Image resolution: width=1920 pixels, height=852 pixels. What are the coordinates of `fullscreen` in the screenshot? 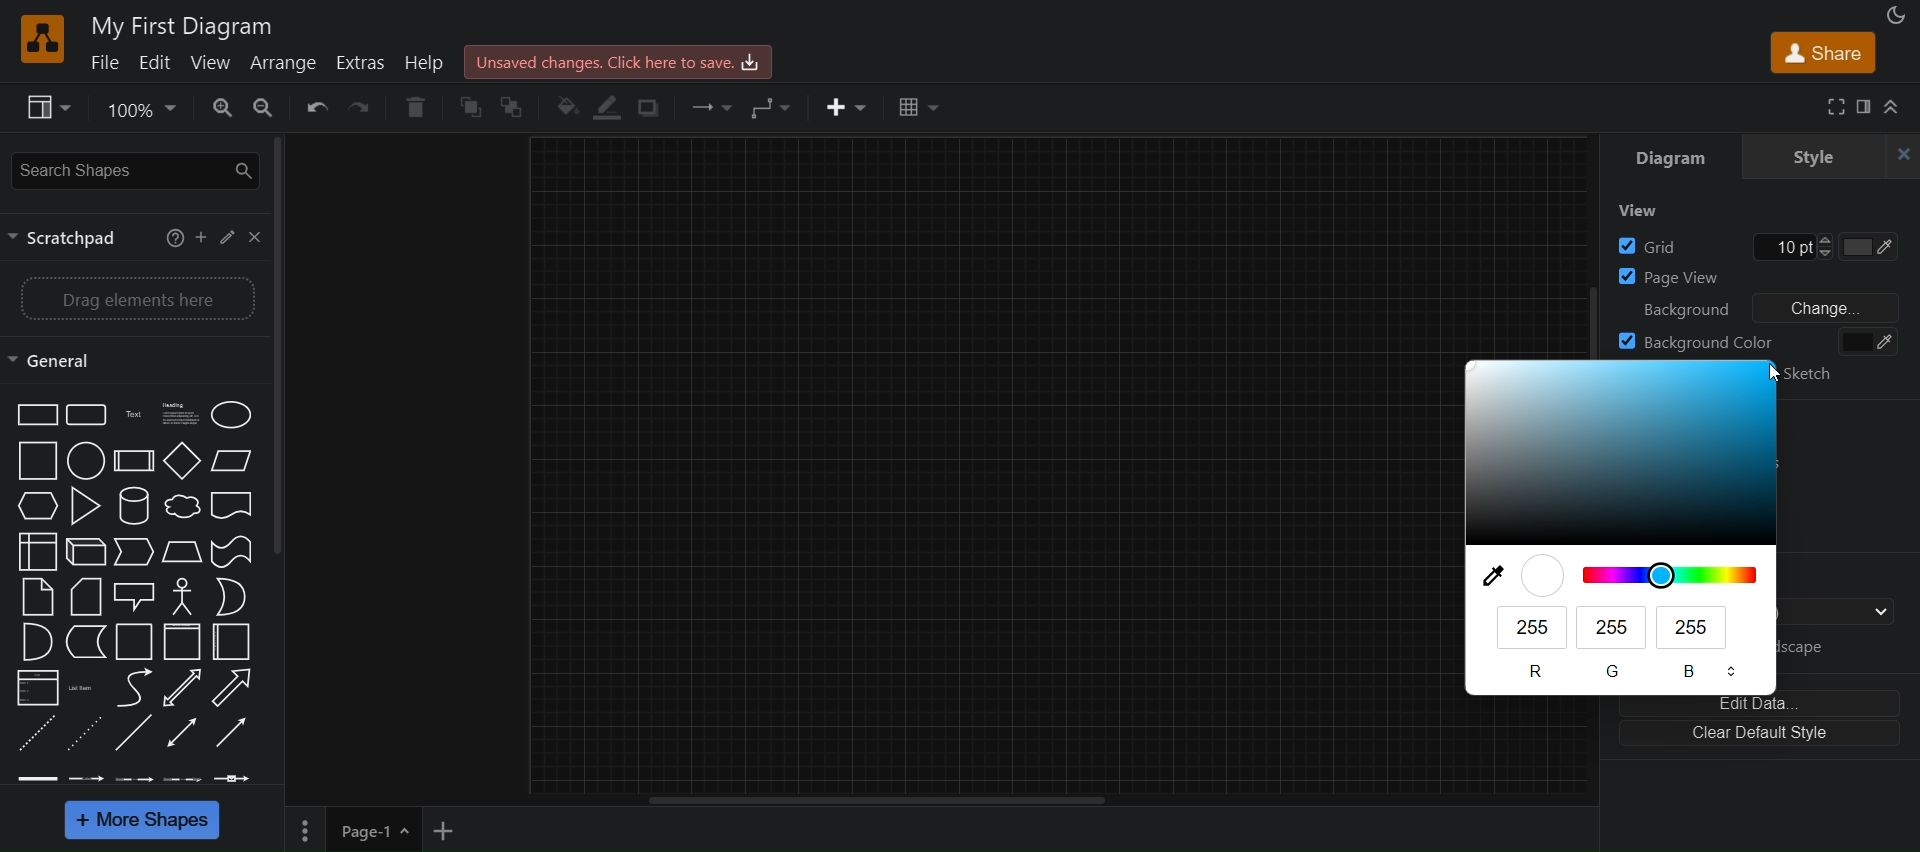 It's located at (1834, 107).